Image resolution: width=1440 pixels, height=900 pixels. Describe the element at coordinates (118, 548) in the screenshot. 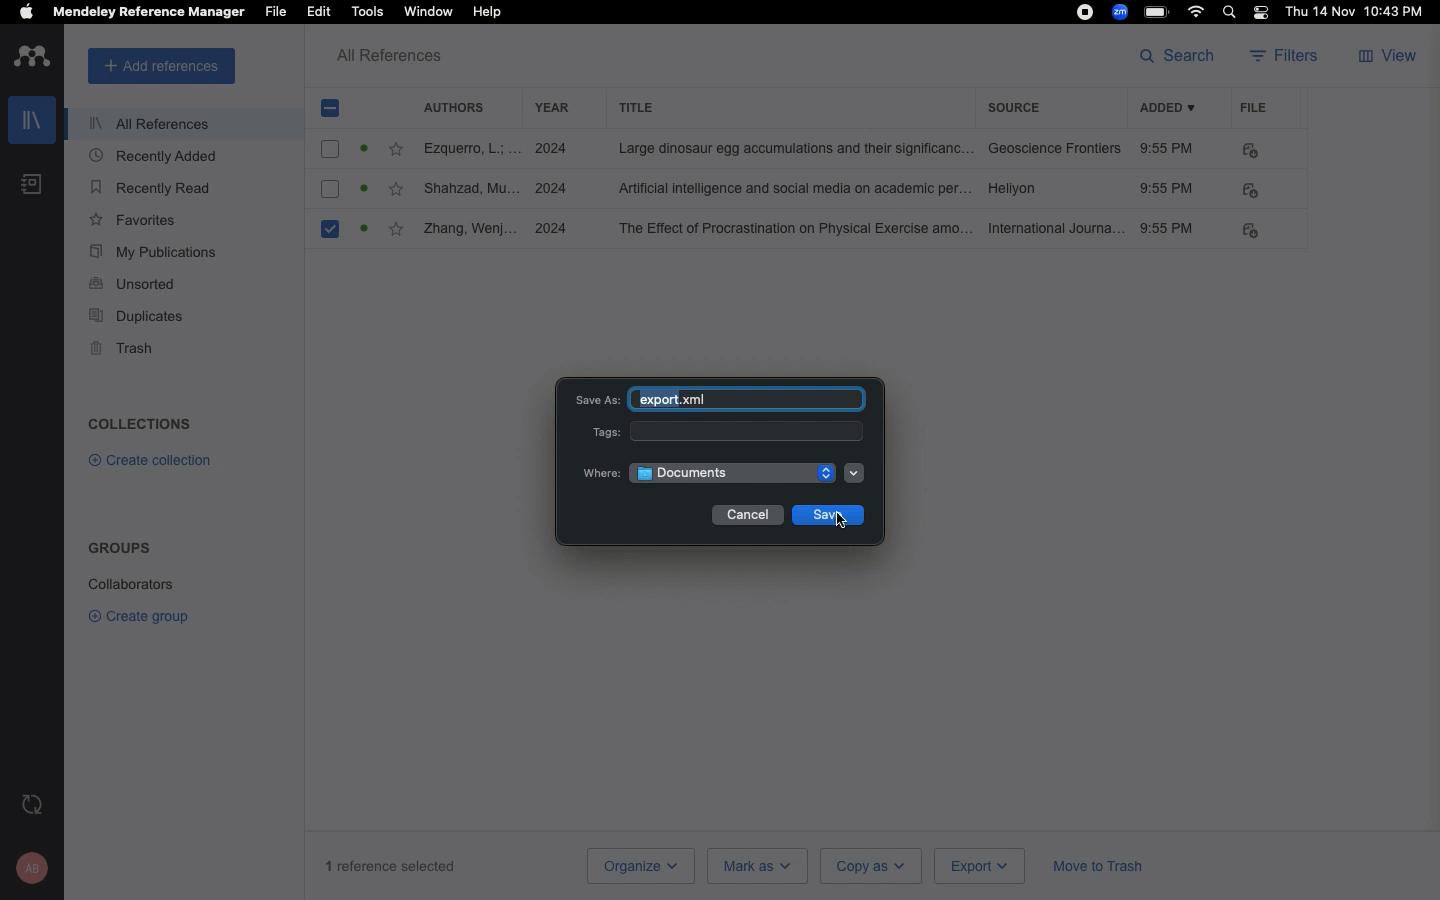

I see `Groups` at that location.